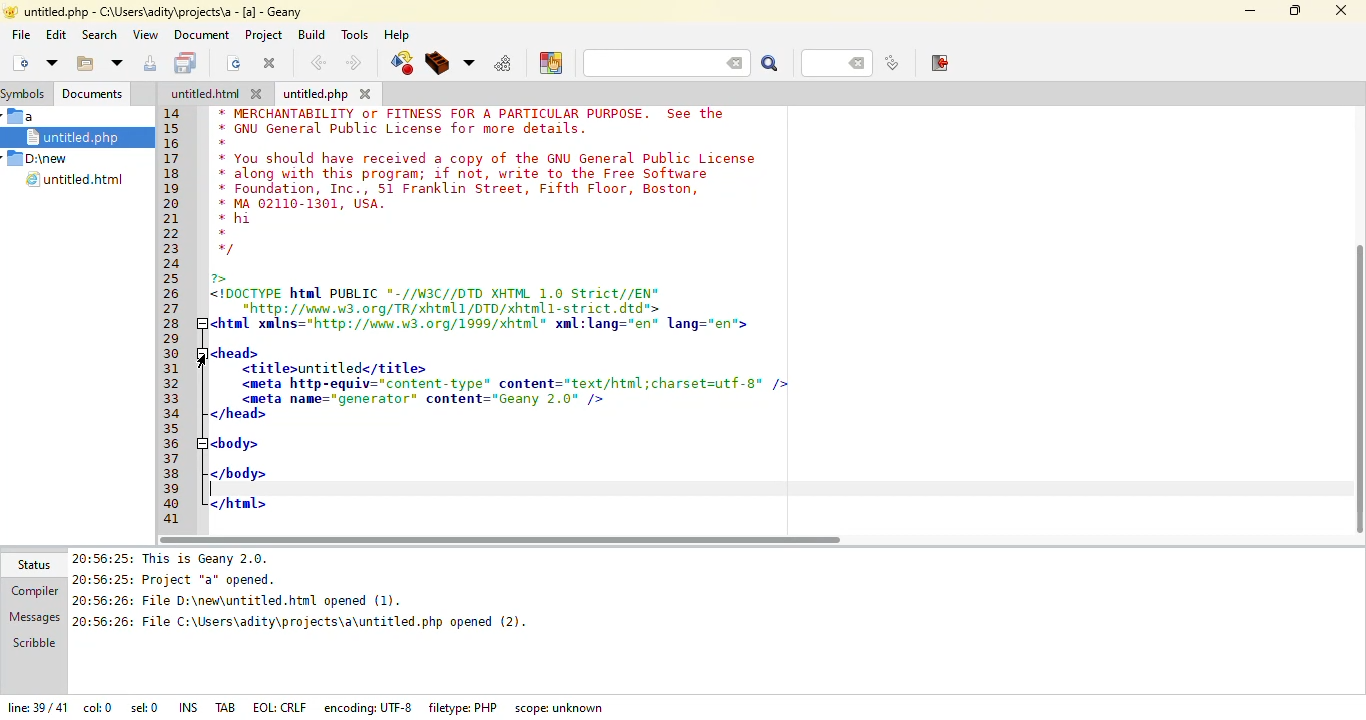  Describe the element at coordinates (98, 708) in the screenshot. I see `col: 0` at that location.